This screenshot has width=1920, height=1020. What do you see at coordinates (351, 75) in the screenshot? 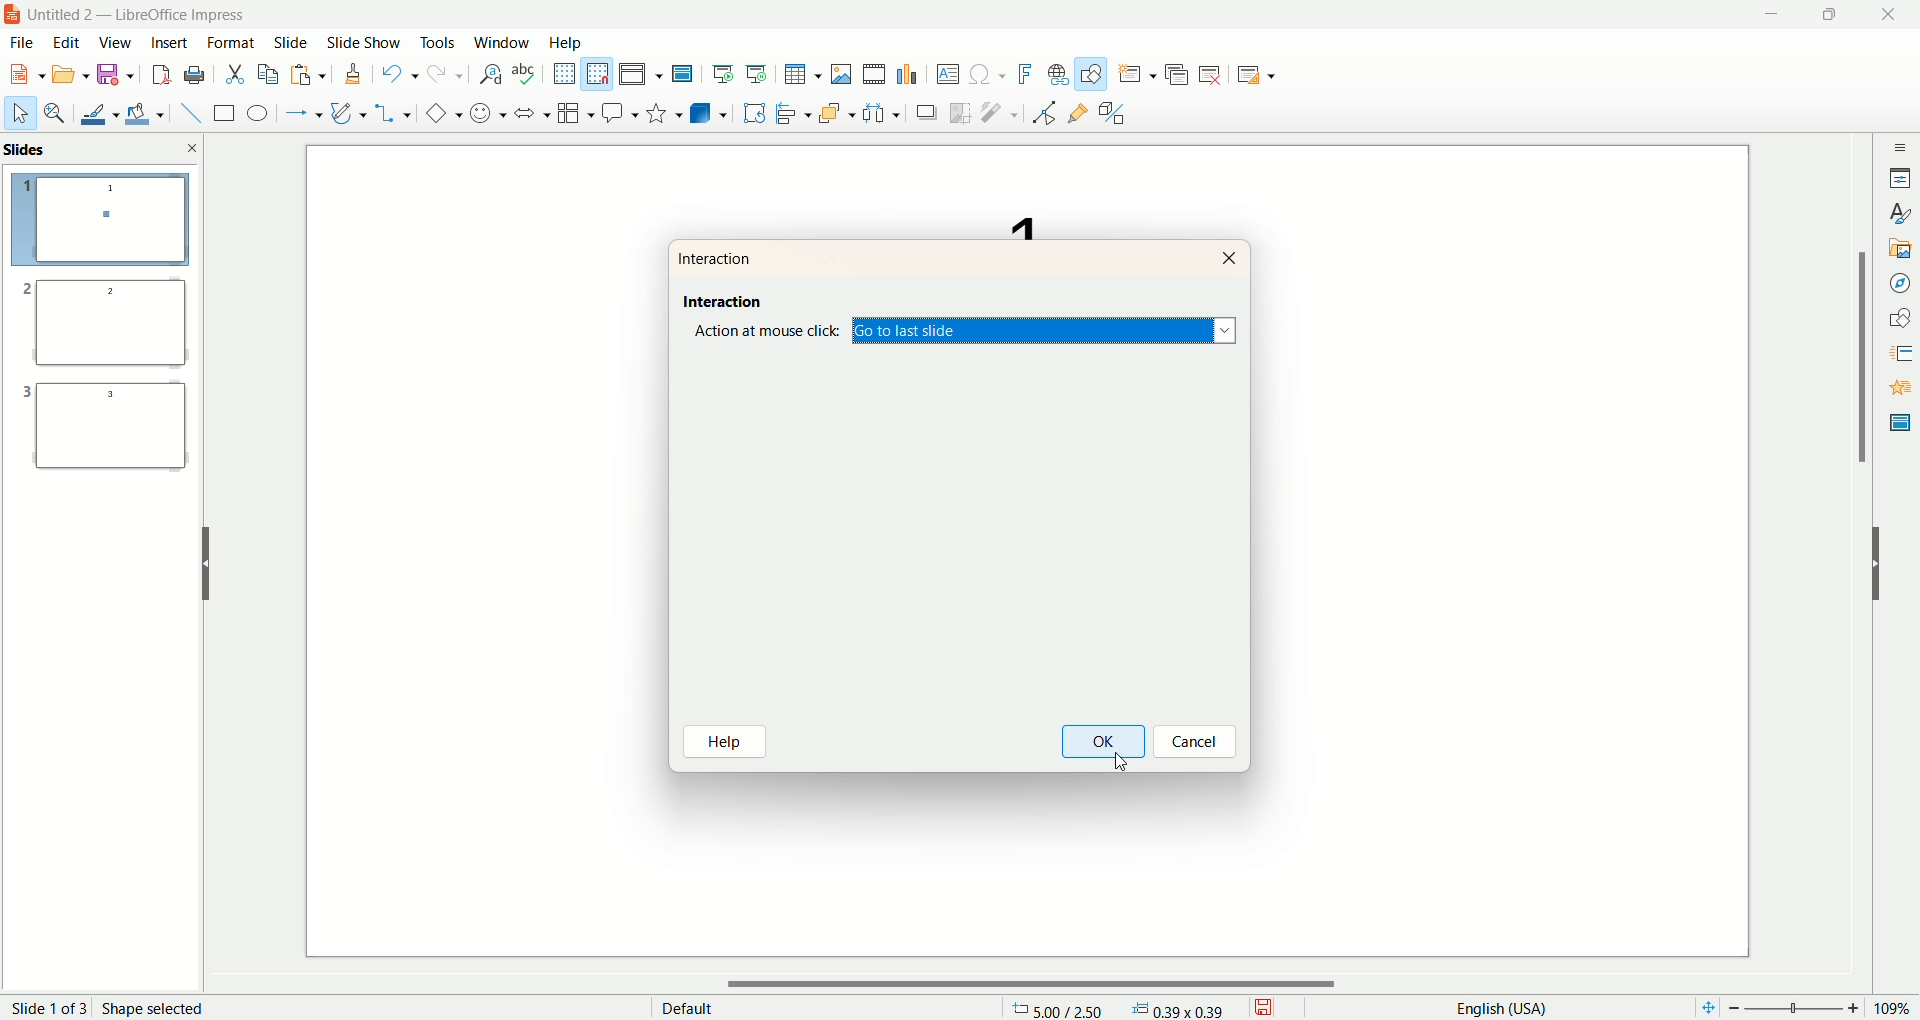
I see `clone formatting` at bounding box center [351, 75].